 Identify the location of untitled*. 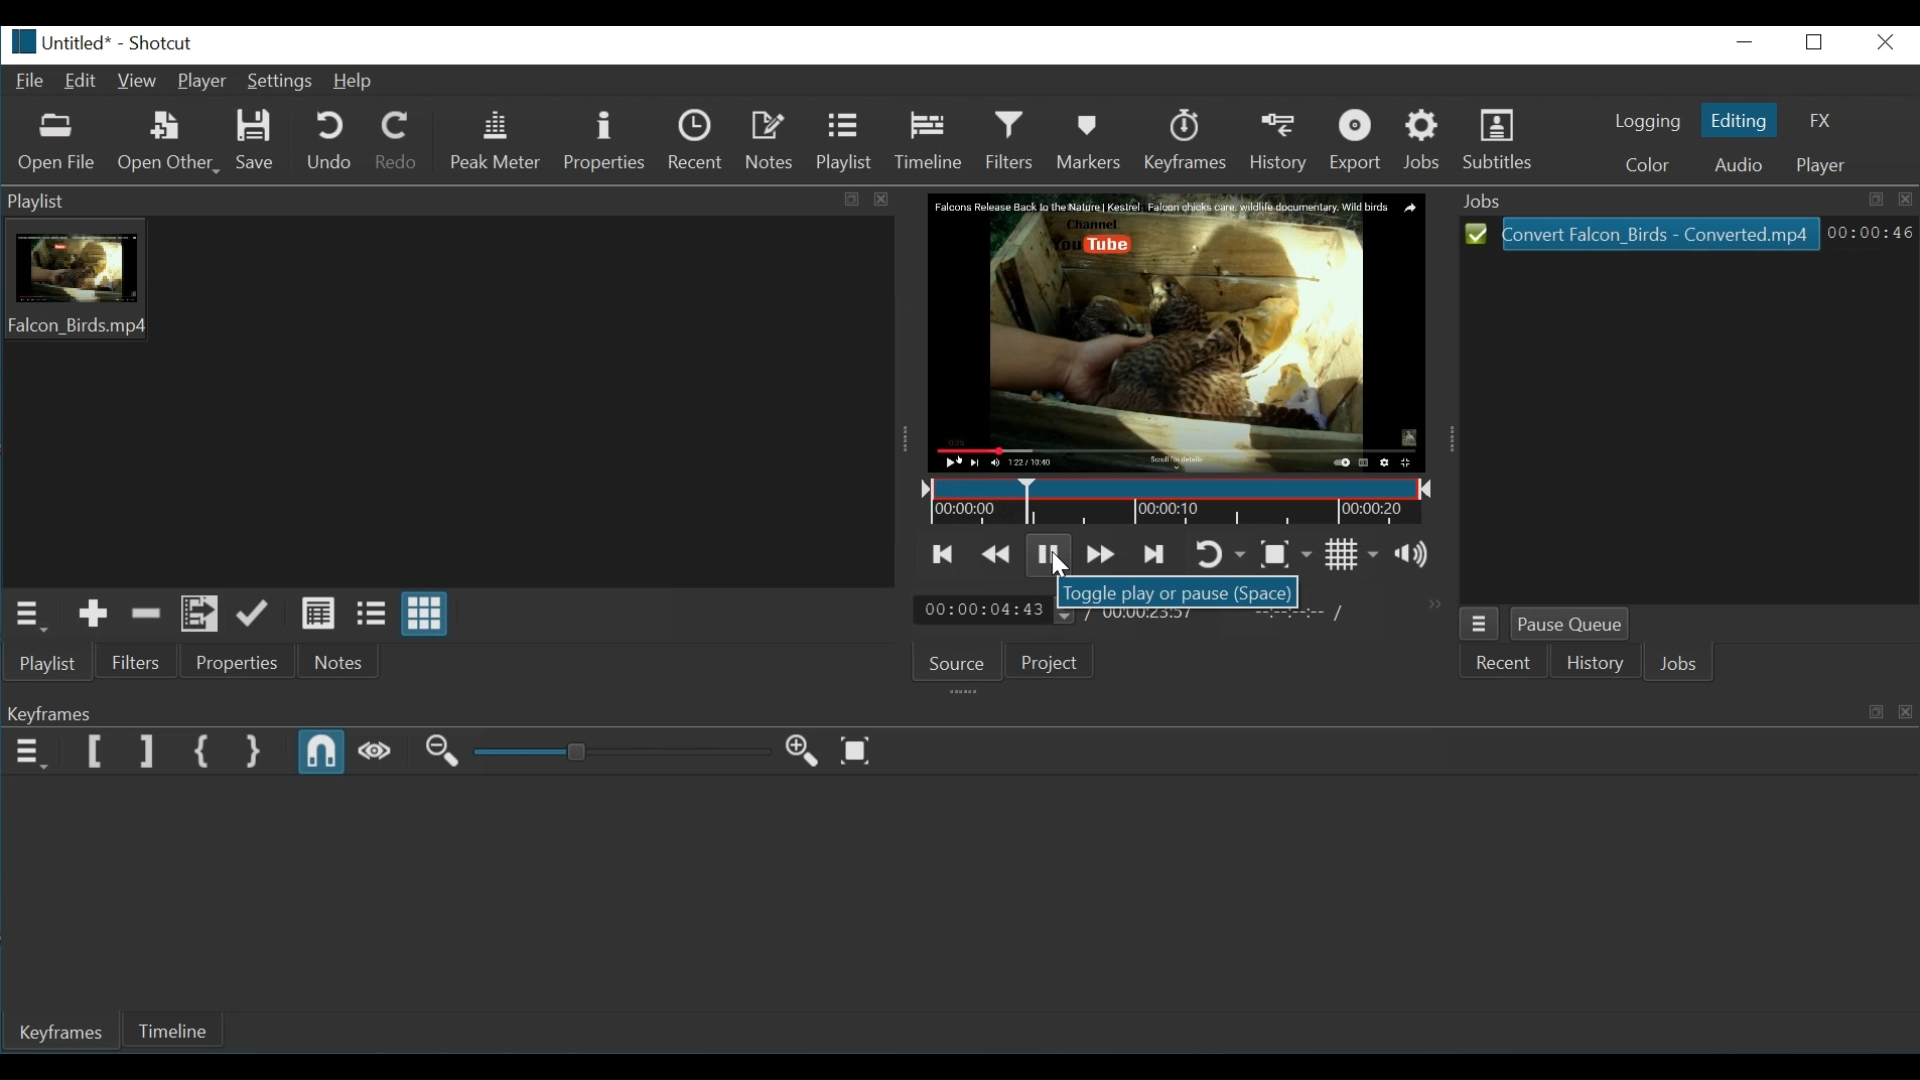
(58, 43).